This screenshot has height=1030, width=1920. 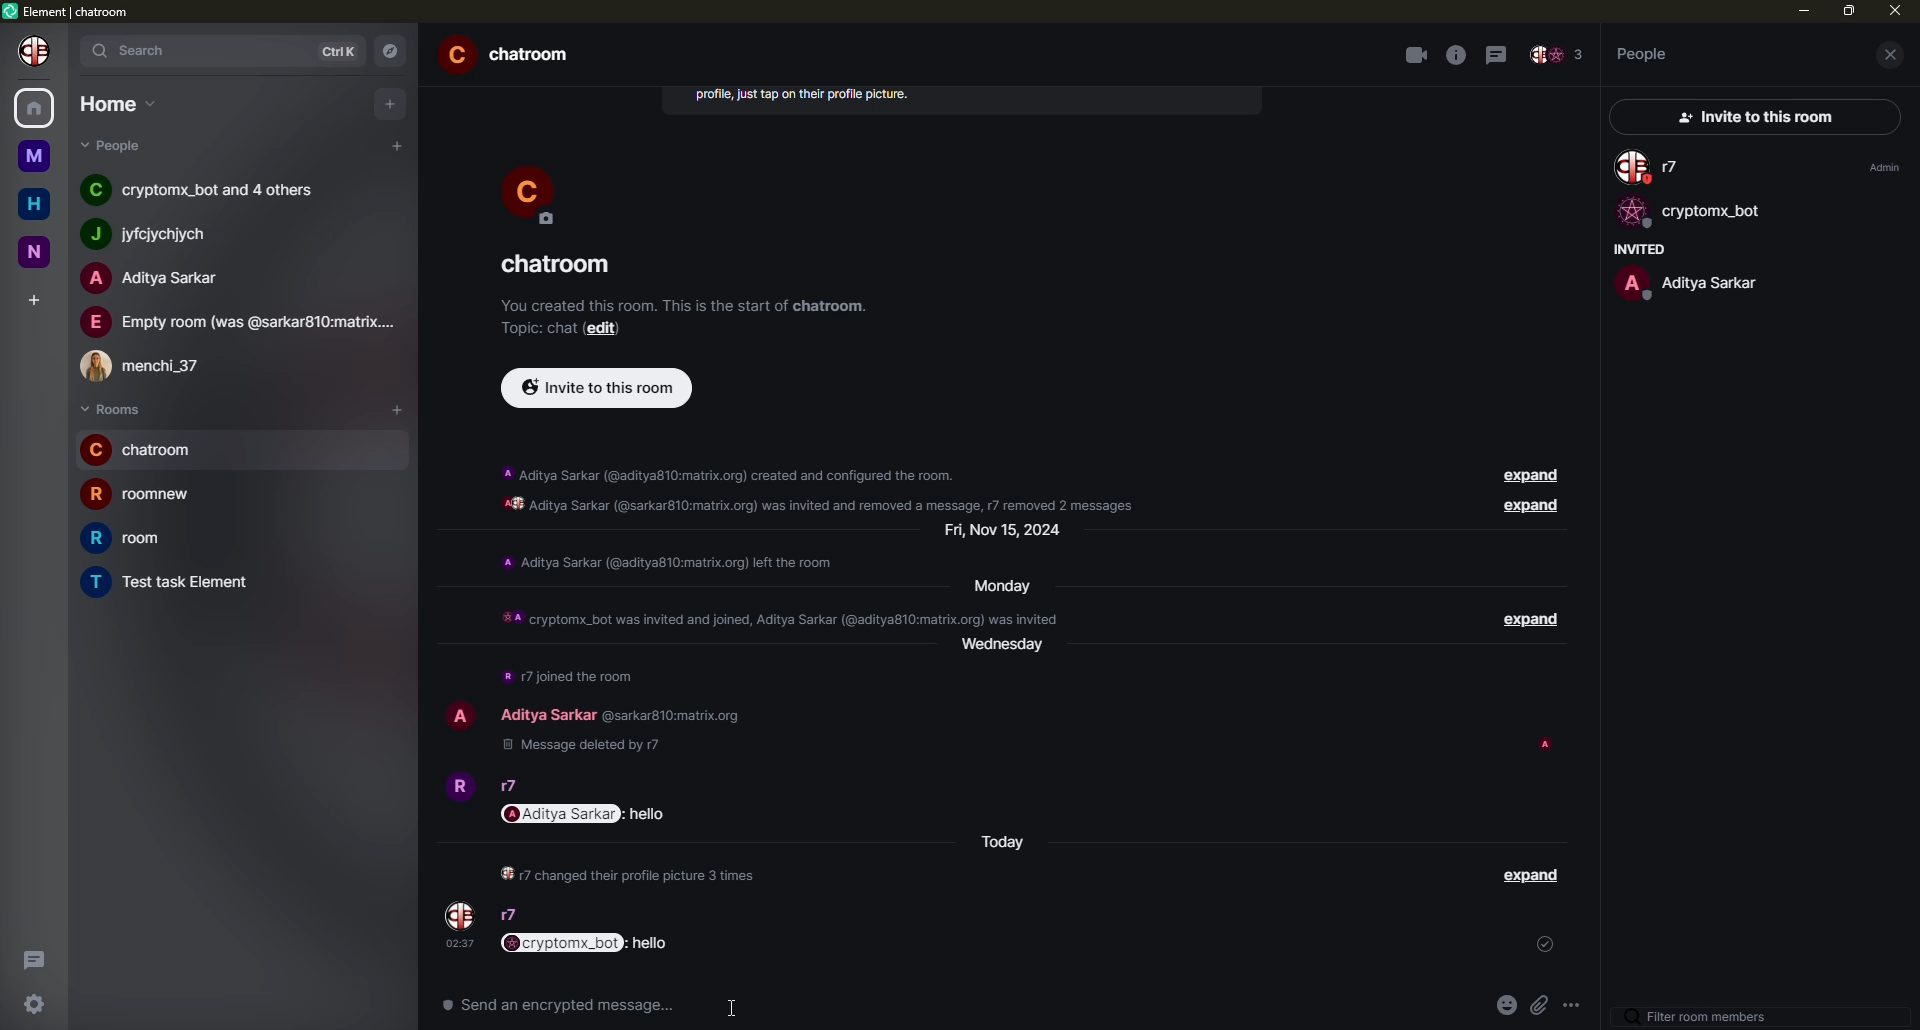 I want to click on mentioned, so click(x=507, y=1004).